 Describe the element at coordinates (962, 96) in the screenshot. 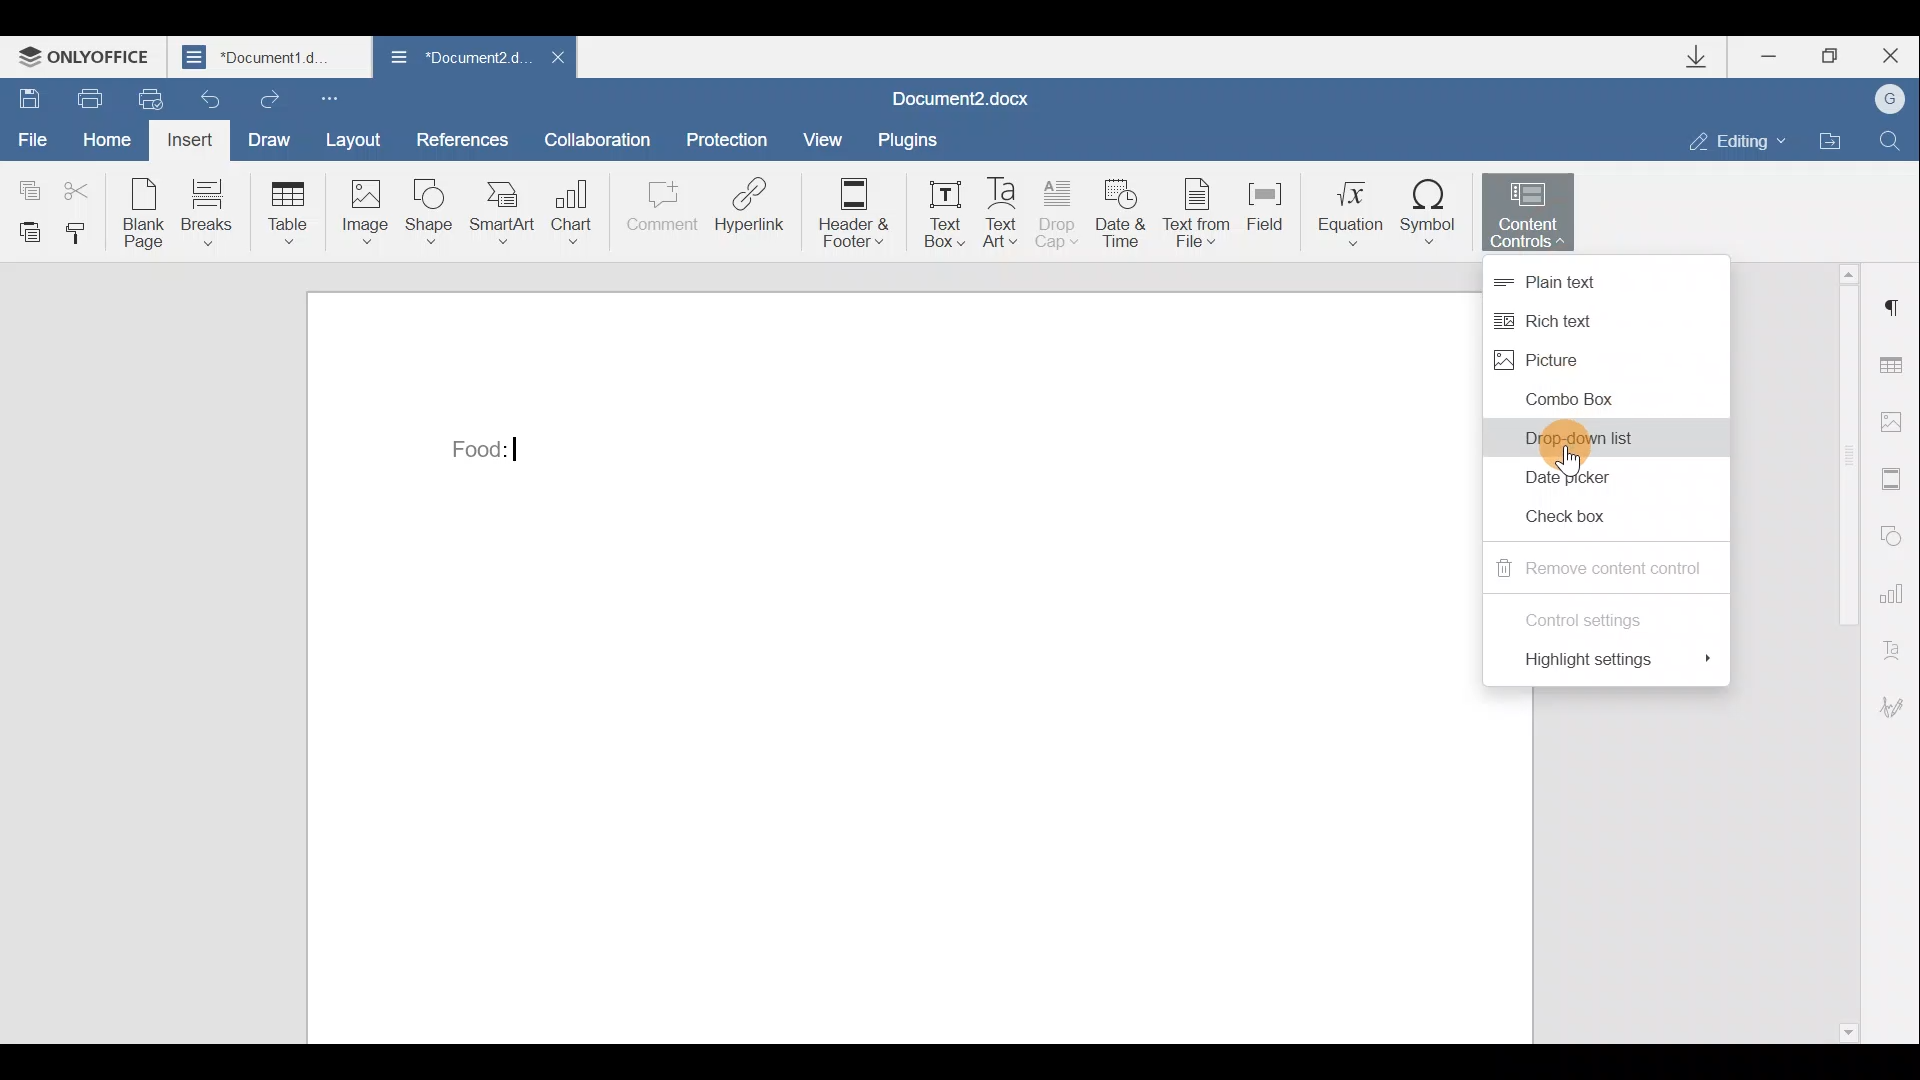

I see `Document2.docx` at that location.